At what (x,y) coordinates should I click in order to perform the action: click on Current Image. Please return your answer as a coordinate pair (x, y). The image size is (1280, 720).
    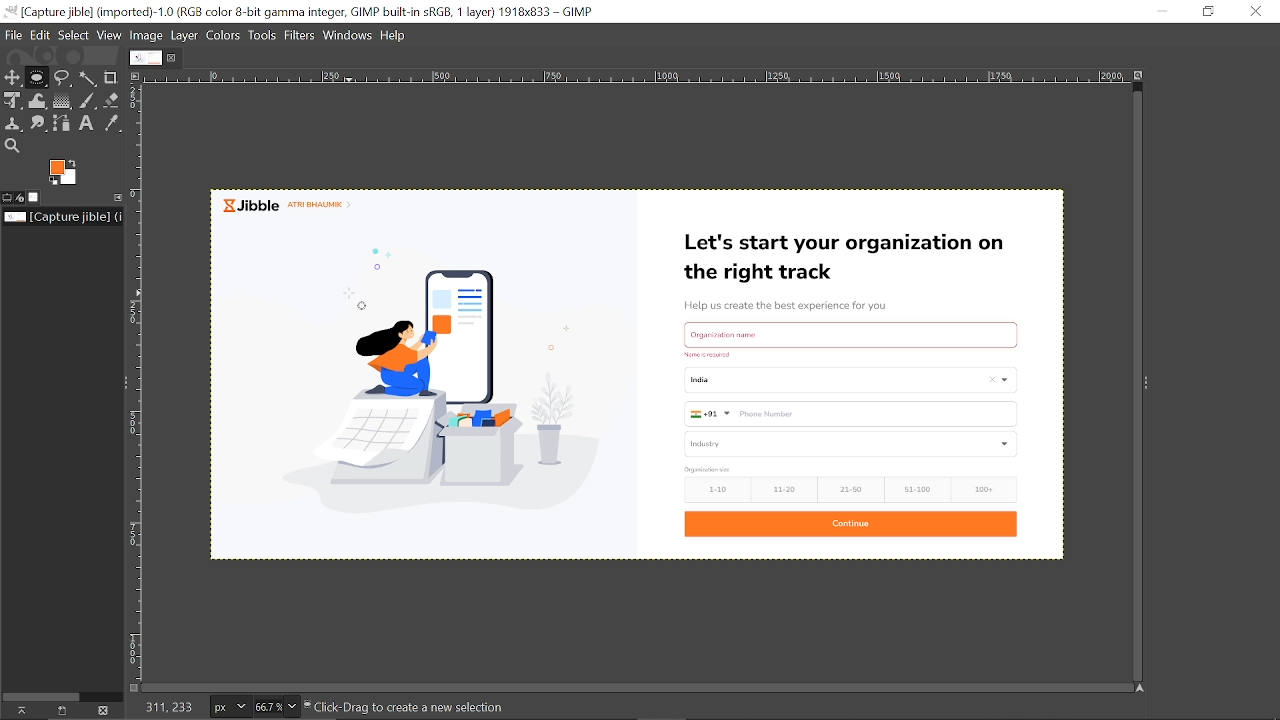
    Looking at the image, I should click on (144, 57).